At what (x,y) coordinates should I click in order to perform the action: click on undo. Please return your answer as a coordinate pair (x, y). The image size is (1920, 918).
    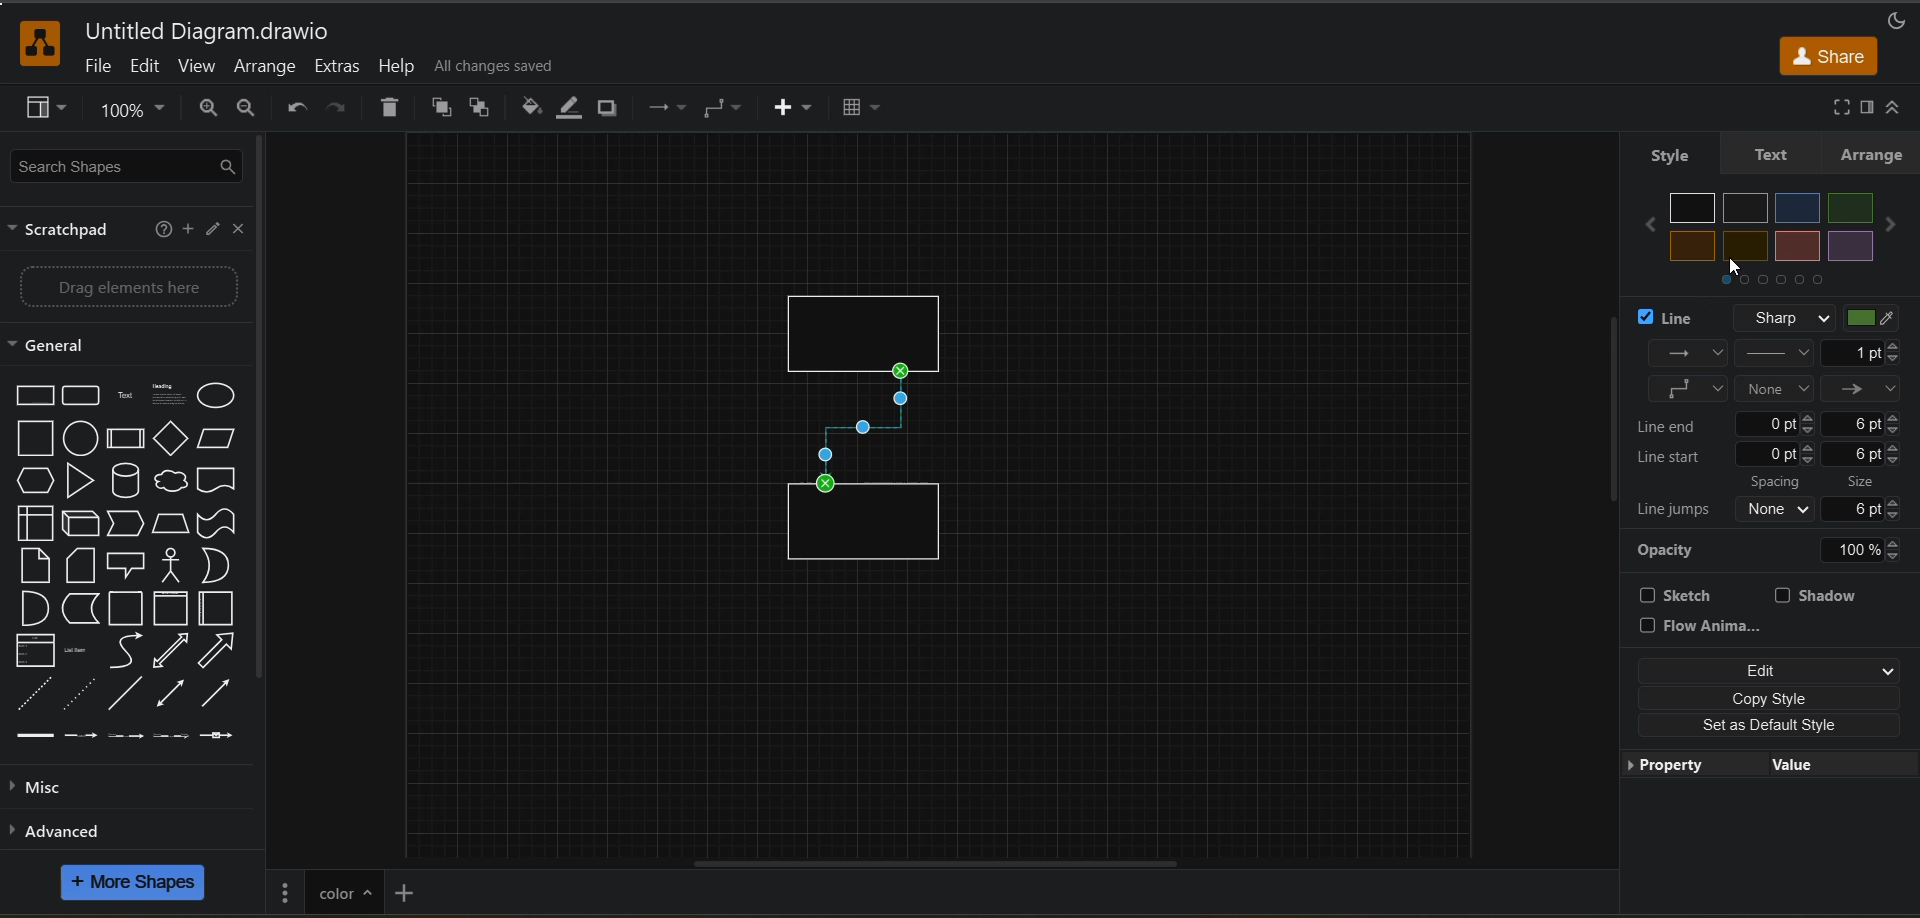
    Looking at the image, I should click on (298, 108).